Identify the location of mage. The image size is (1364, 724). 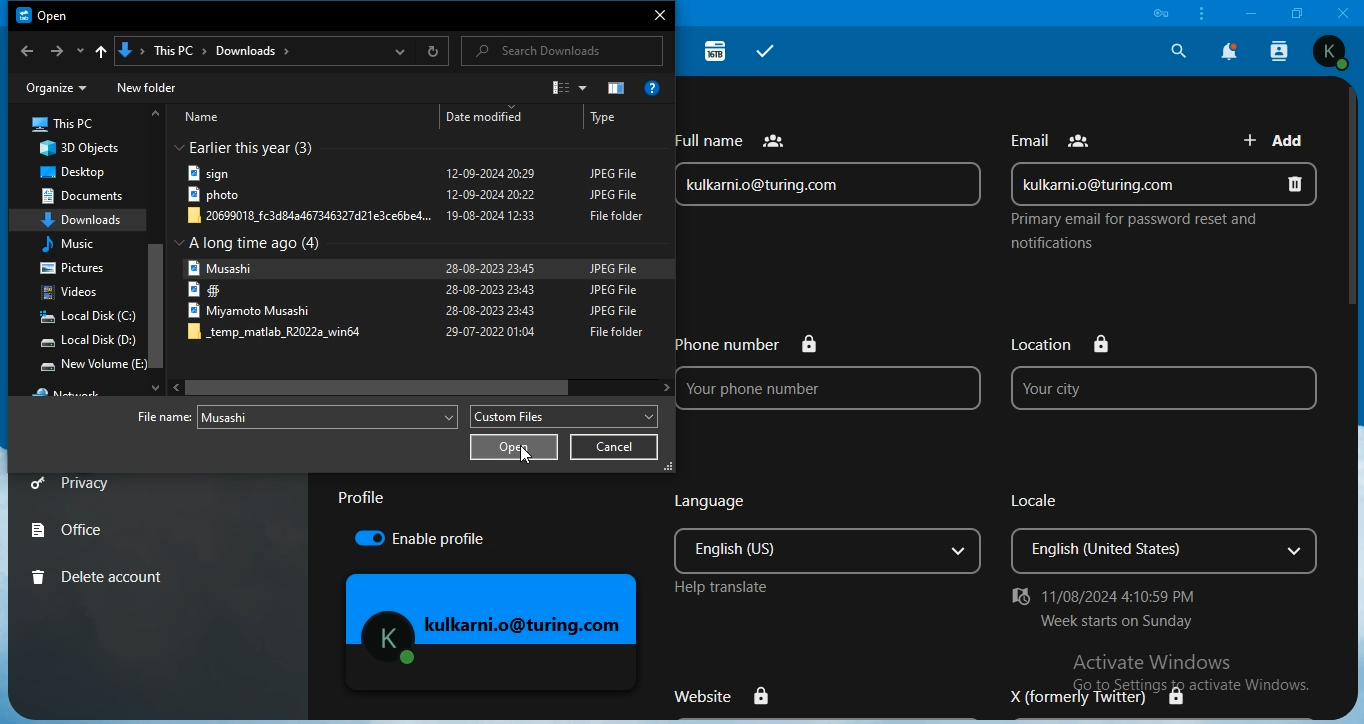
(494, 634).